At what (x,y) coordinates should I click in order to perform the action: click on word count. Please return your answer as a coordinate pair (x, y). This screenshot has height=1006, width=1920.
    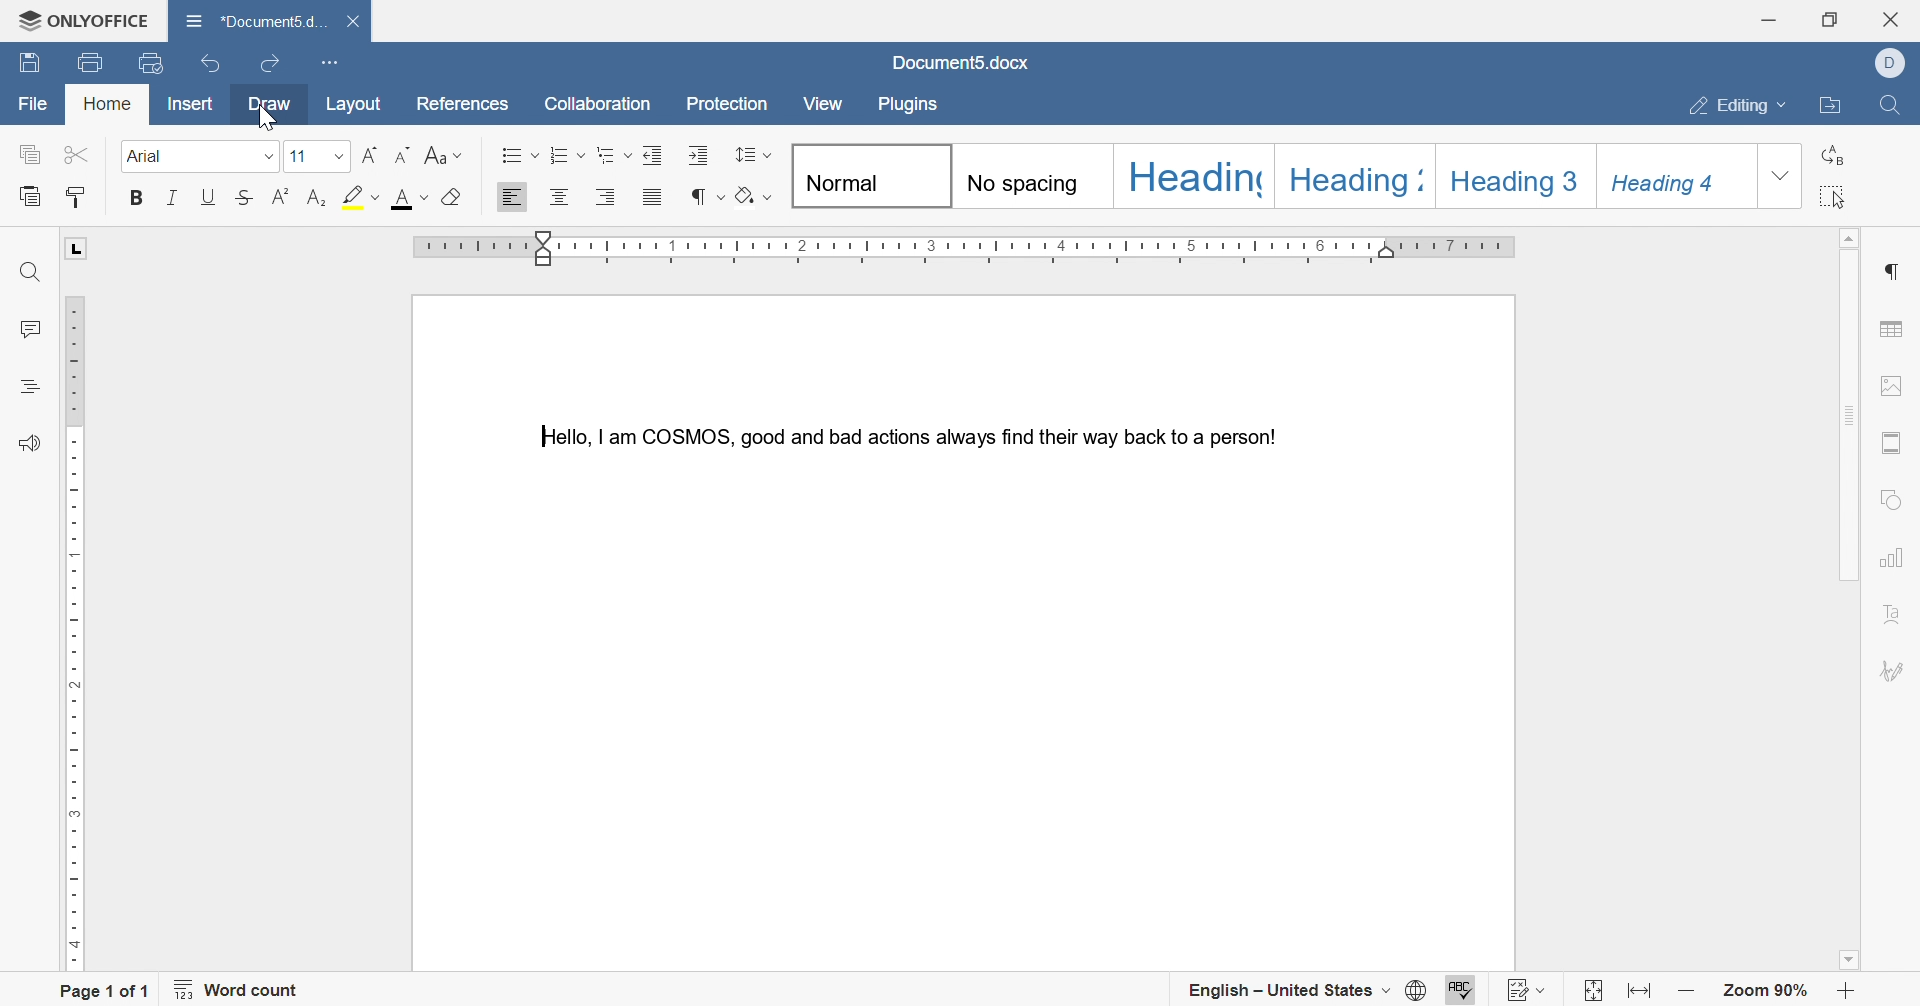
    Looking at the image, I should click on (244, 993).